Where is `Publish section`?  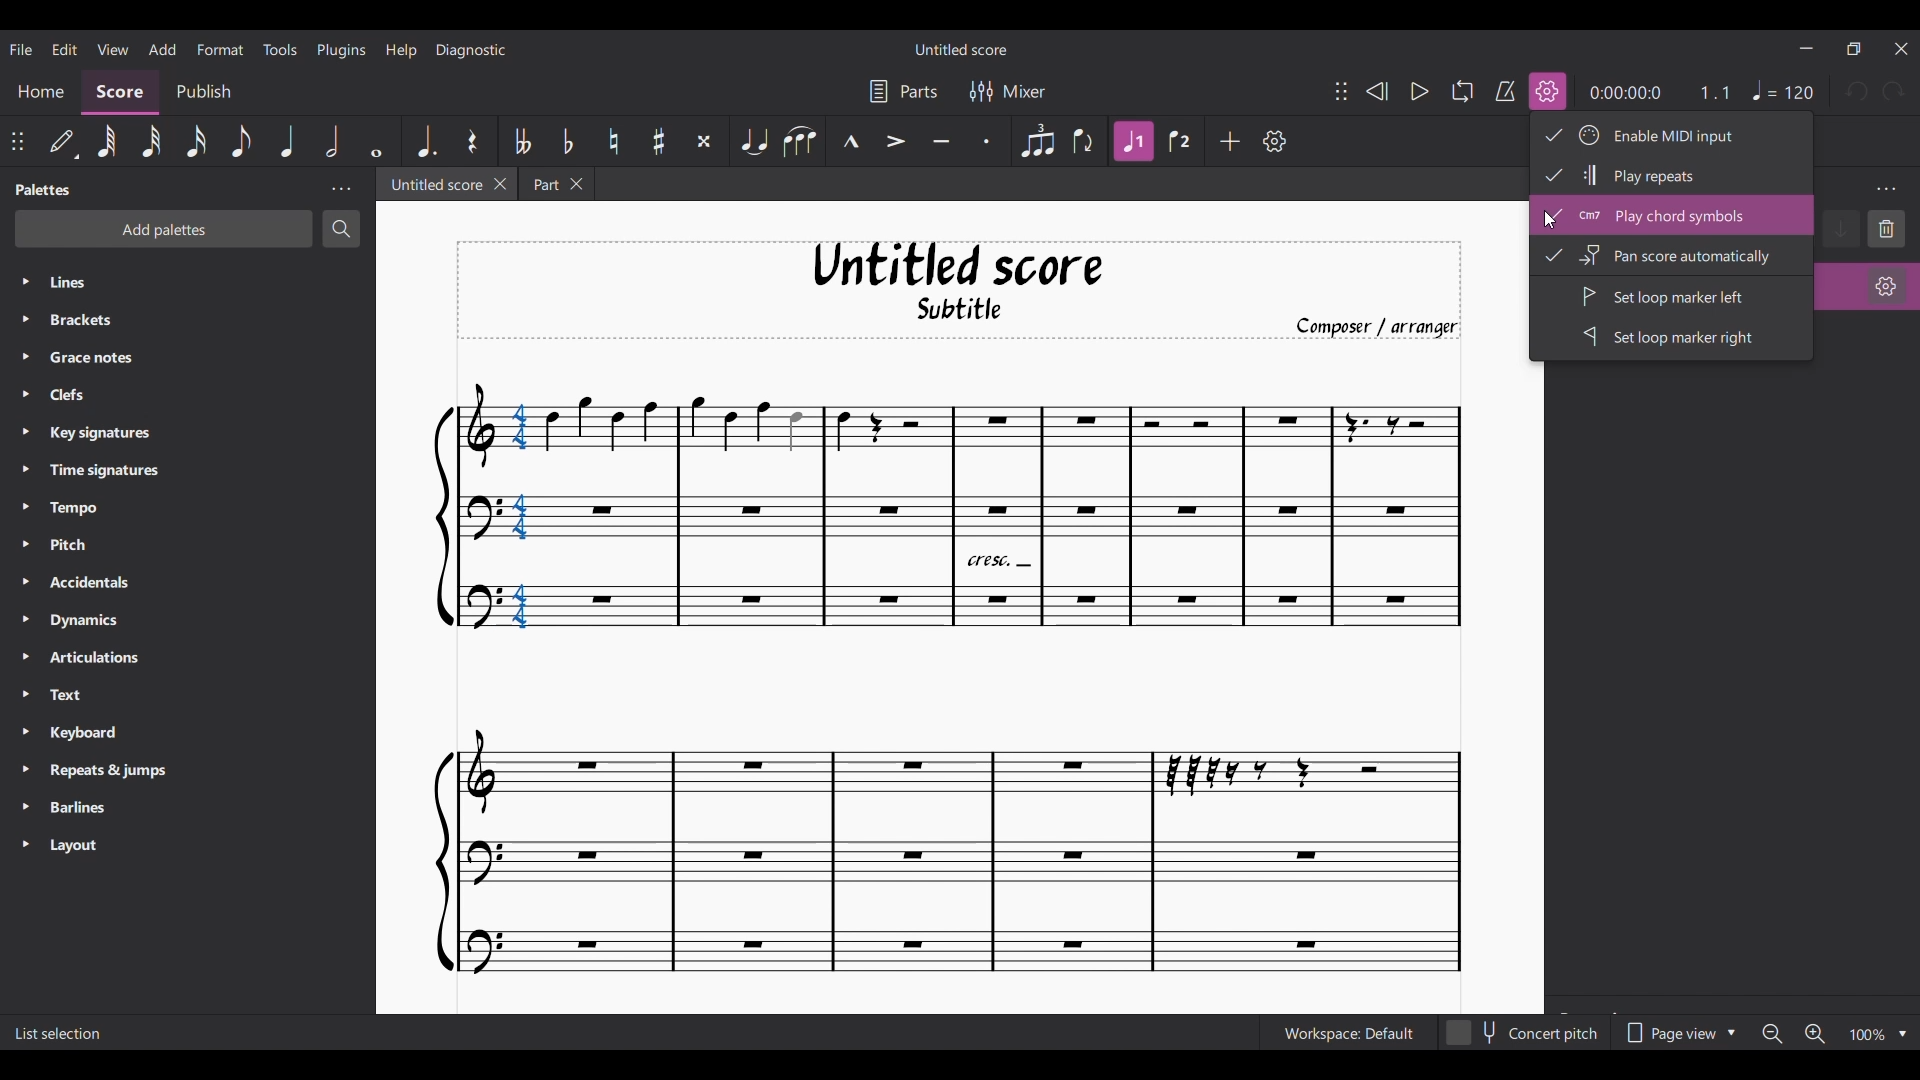
Publish section is located at coordinates (203, 92).